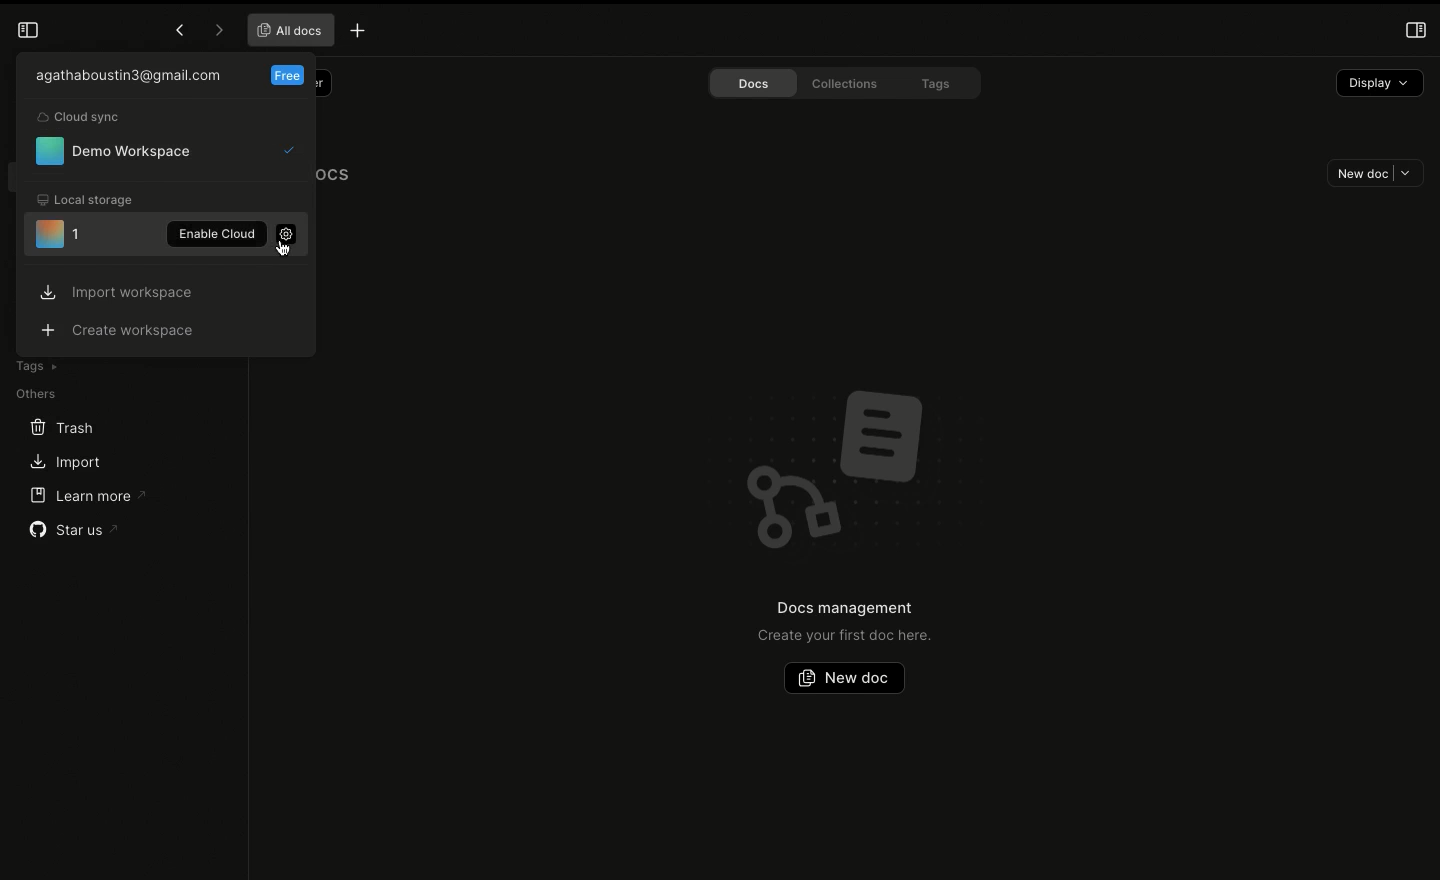 This screenshot has width=1440, height=880. Describe the element at coordinates (215, 234) in the screenshot. I see `Enable cloud` at that location.